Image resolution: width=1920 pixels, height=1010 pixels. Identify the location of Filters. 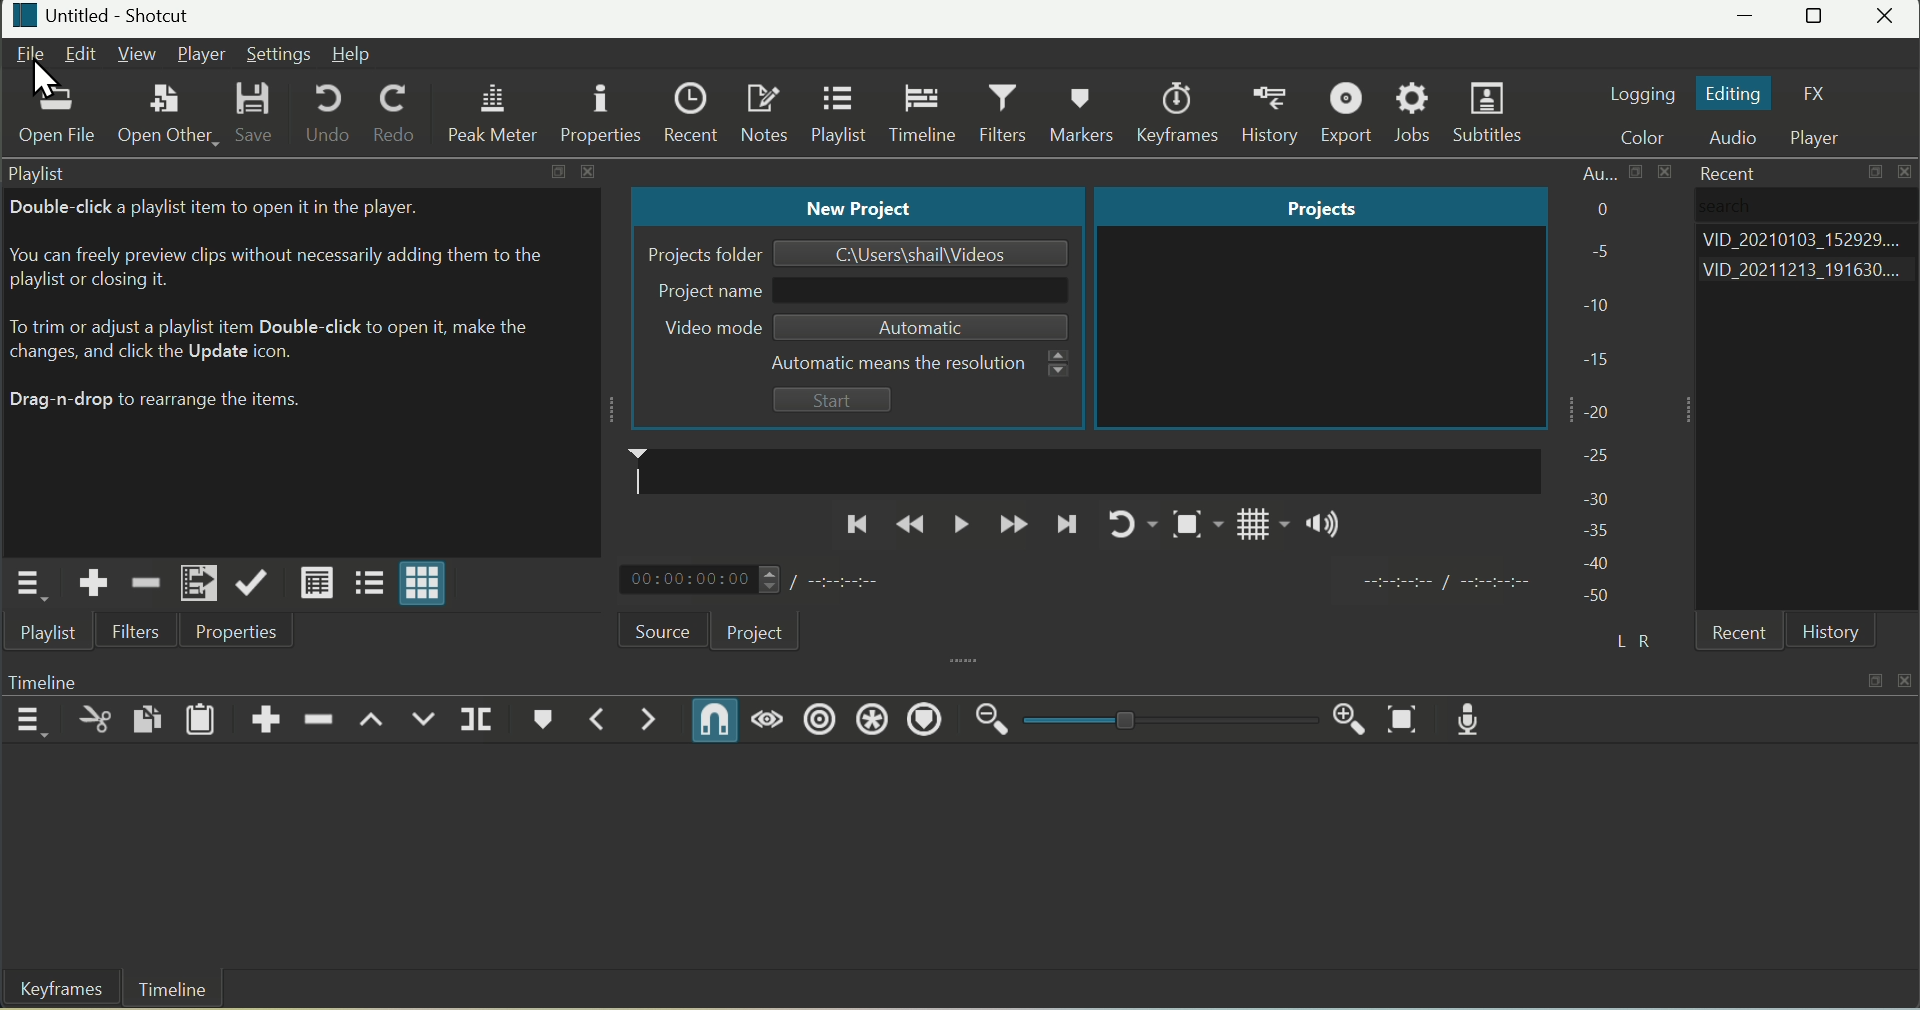
(137, 631).